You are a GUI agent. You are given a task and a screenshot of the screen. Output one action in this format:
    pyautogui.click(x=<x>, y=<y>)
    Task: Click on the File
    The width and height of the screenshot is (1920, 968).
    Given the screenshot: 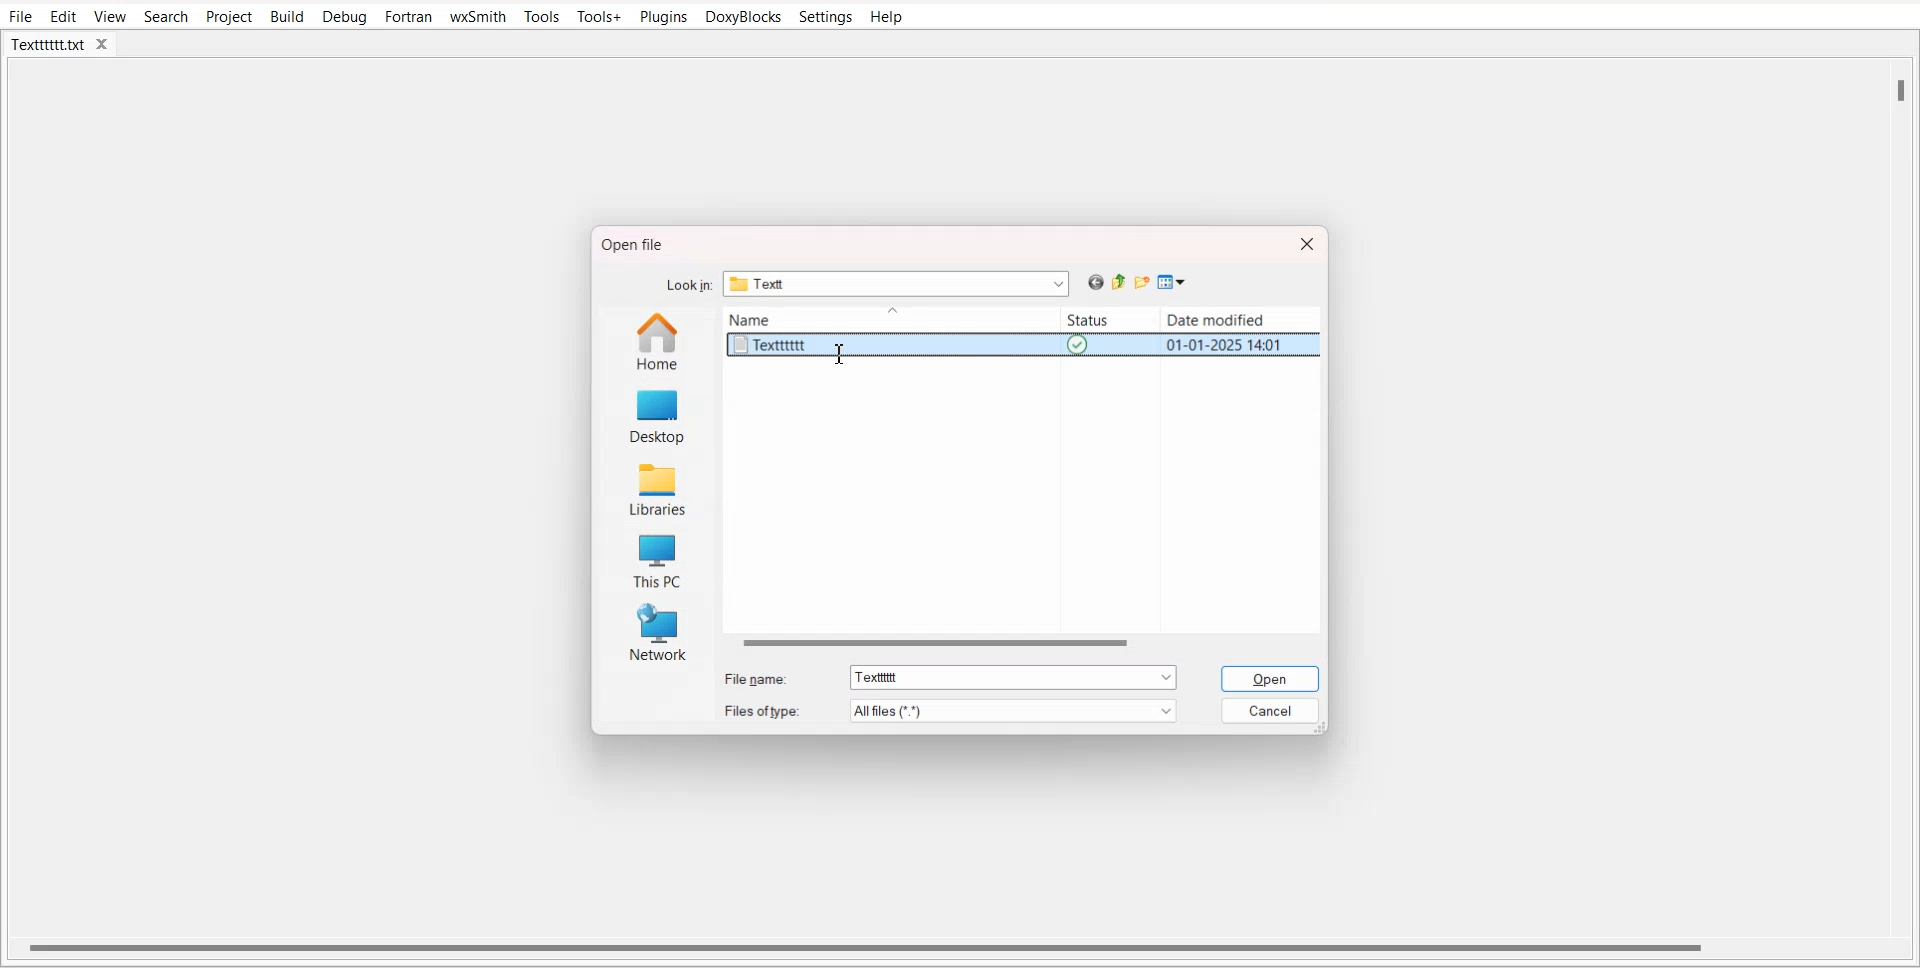 What is the action you would take?
    pyautogui.click(x=19, y=15)
    